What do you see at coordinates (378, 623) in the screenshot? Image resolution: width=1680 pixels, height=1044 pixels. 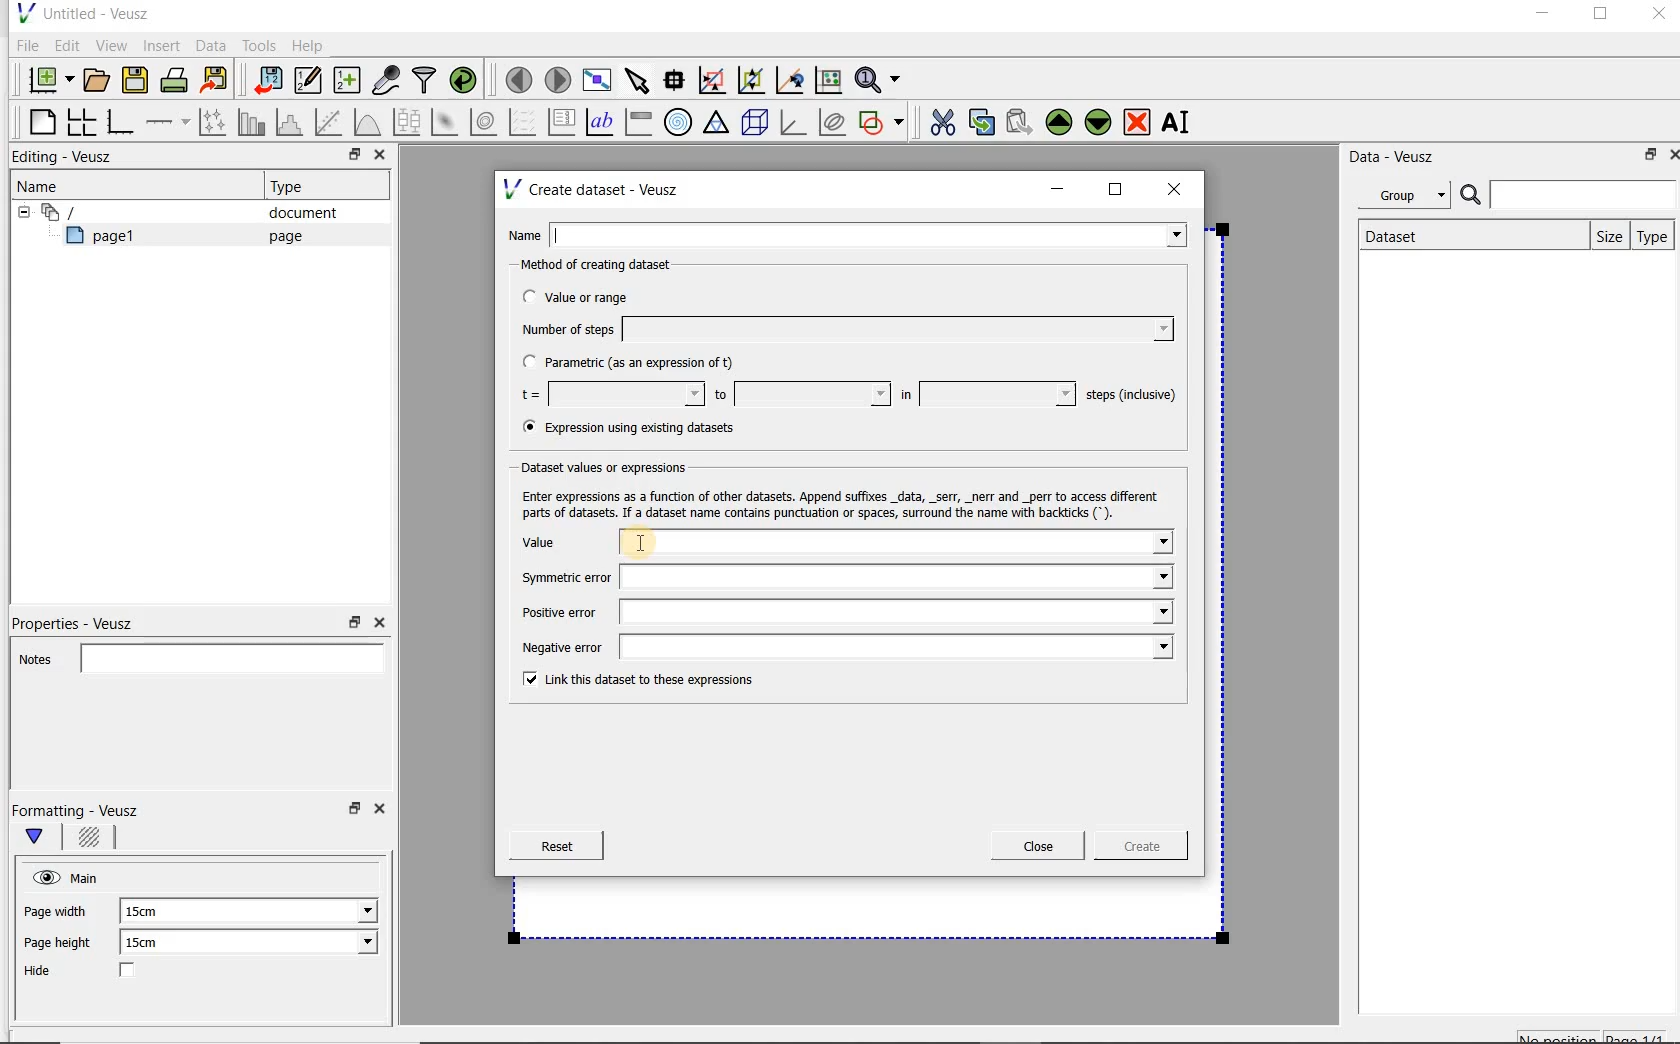 I see `Close` at bounding box center [378, 623].